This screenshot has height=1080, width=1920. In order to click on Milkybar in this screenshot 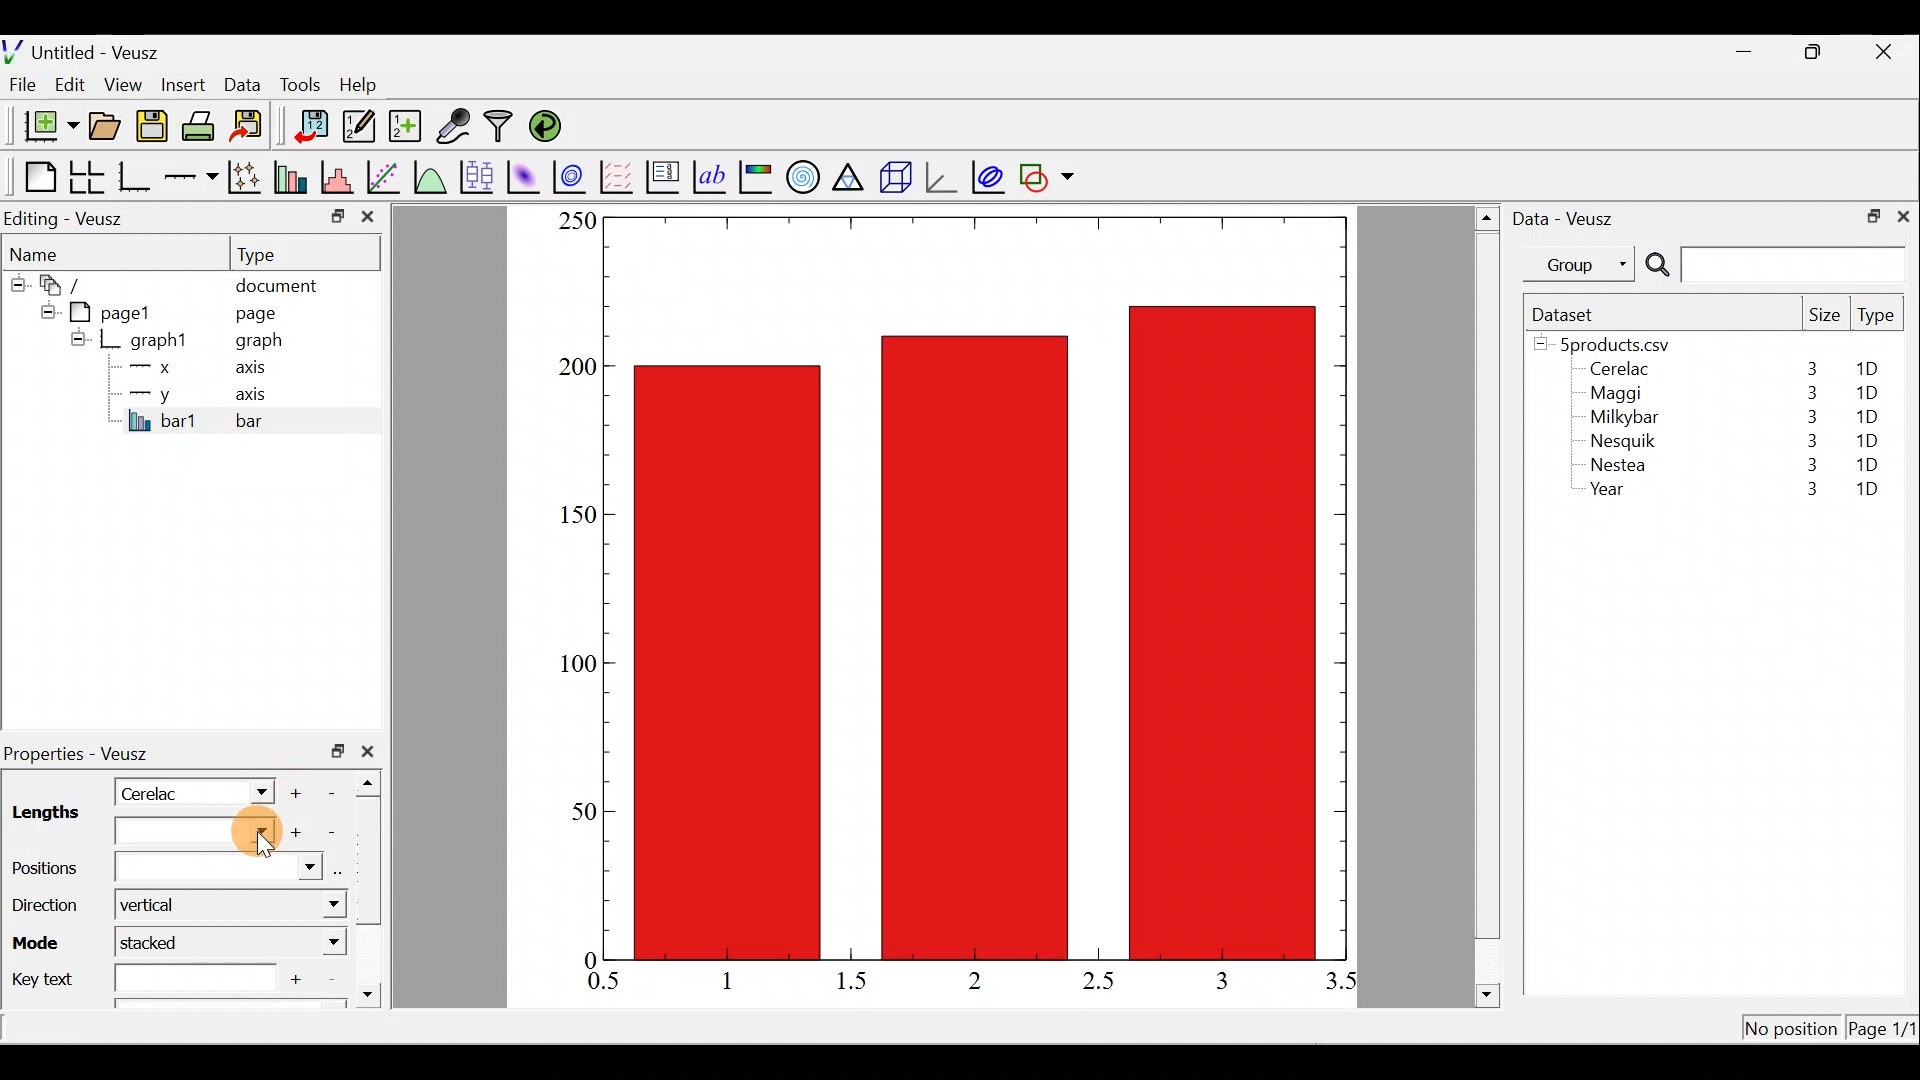, I will do `click(1619, 419)`.